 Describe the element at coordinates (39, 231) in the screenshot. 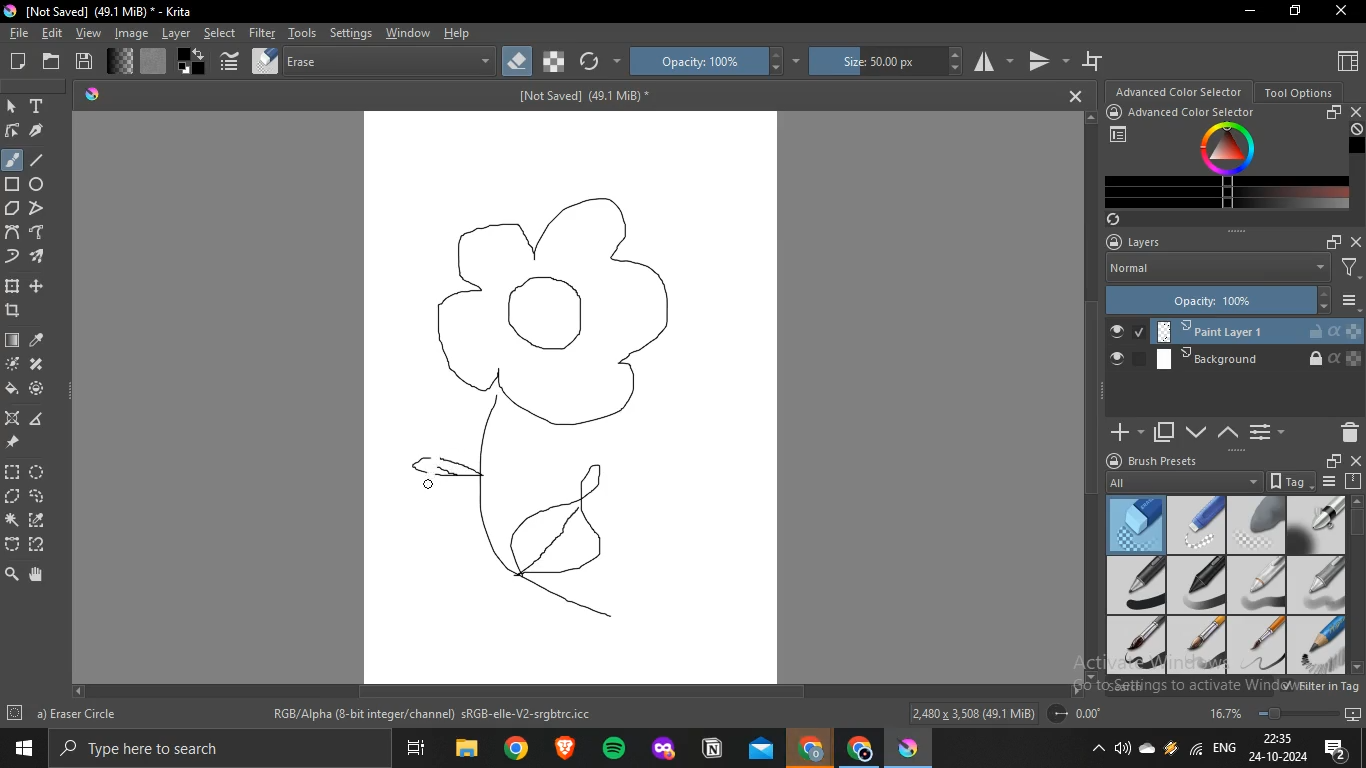

I see `freehand path tool` at that location.